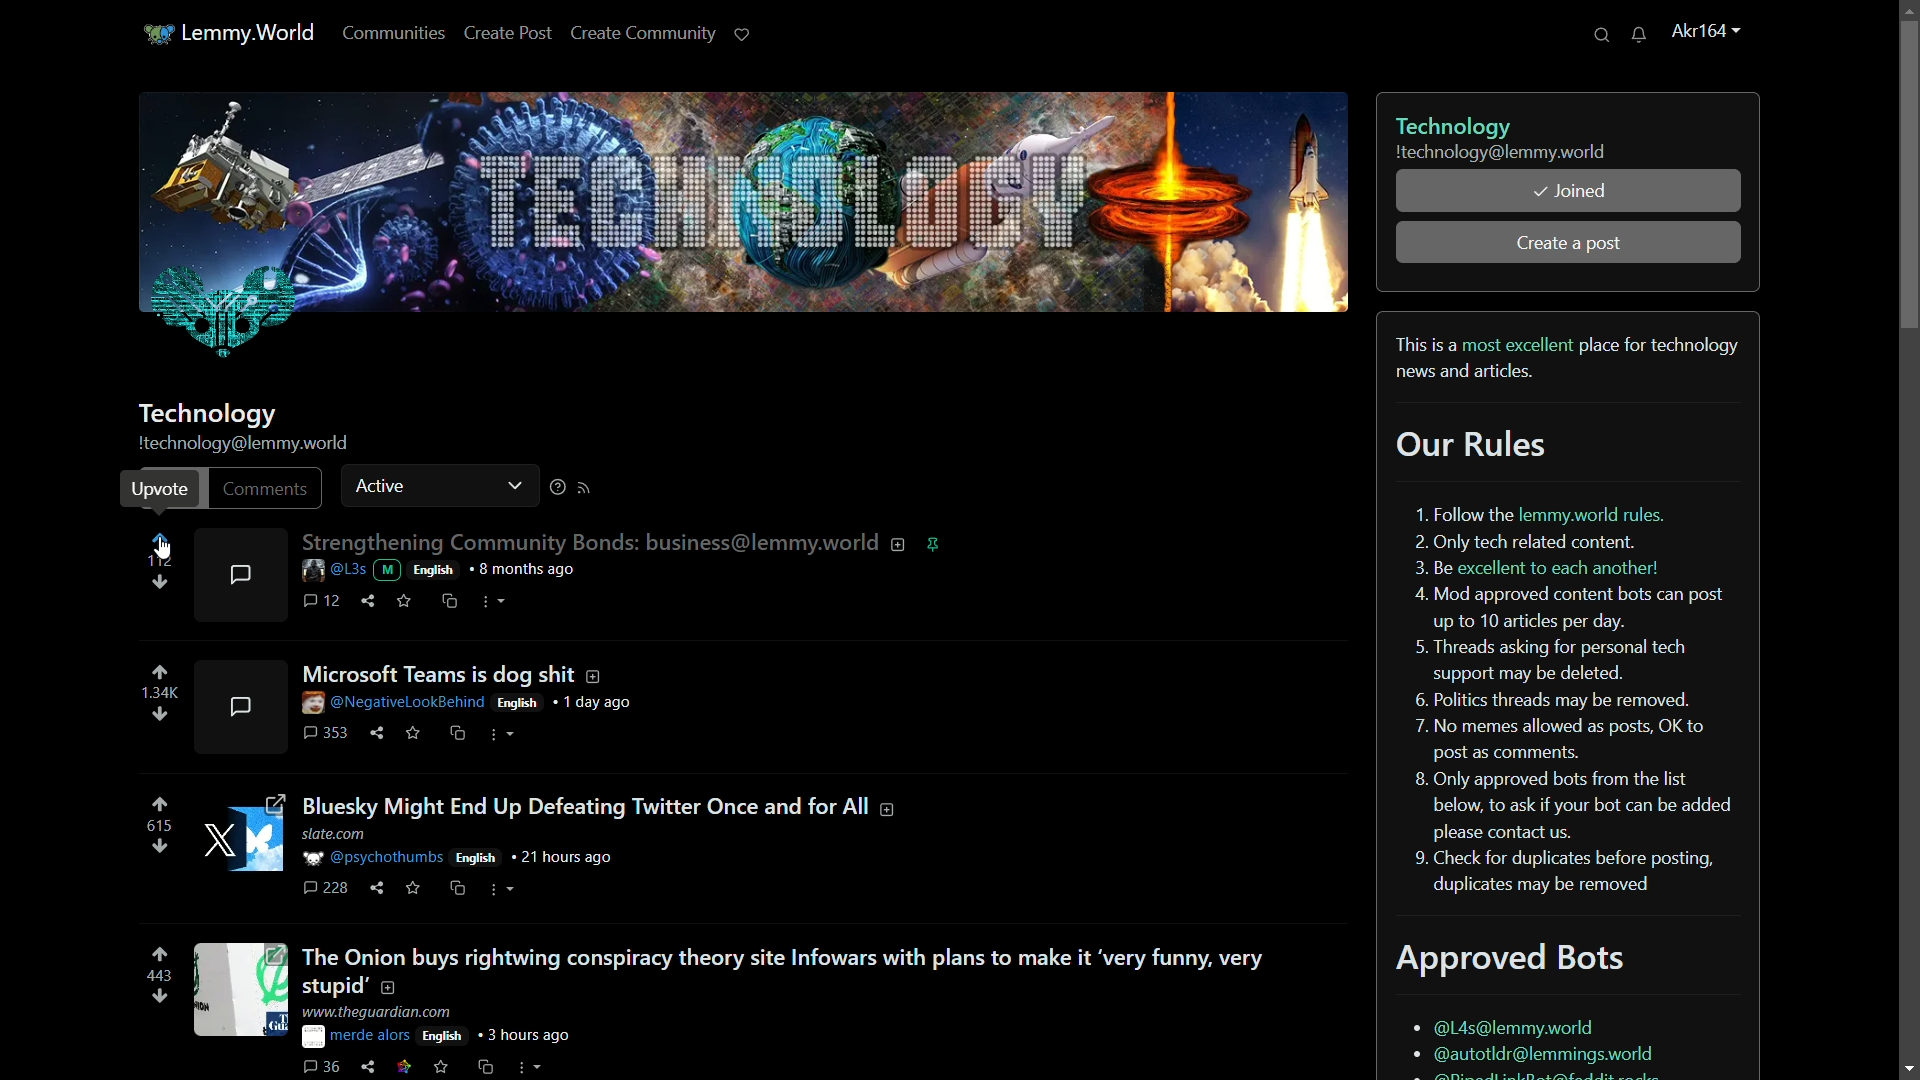 The image size is (1920, 1080). I want to click on lemmy.world, so click(253, 33).